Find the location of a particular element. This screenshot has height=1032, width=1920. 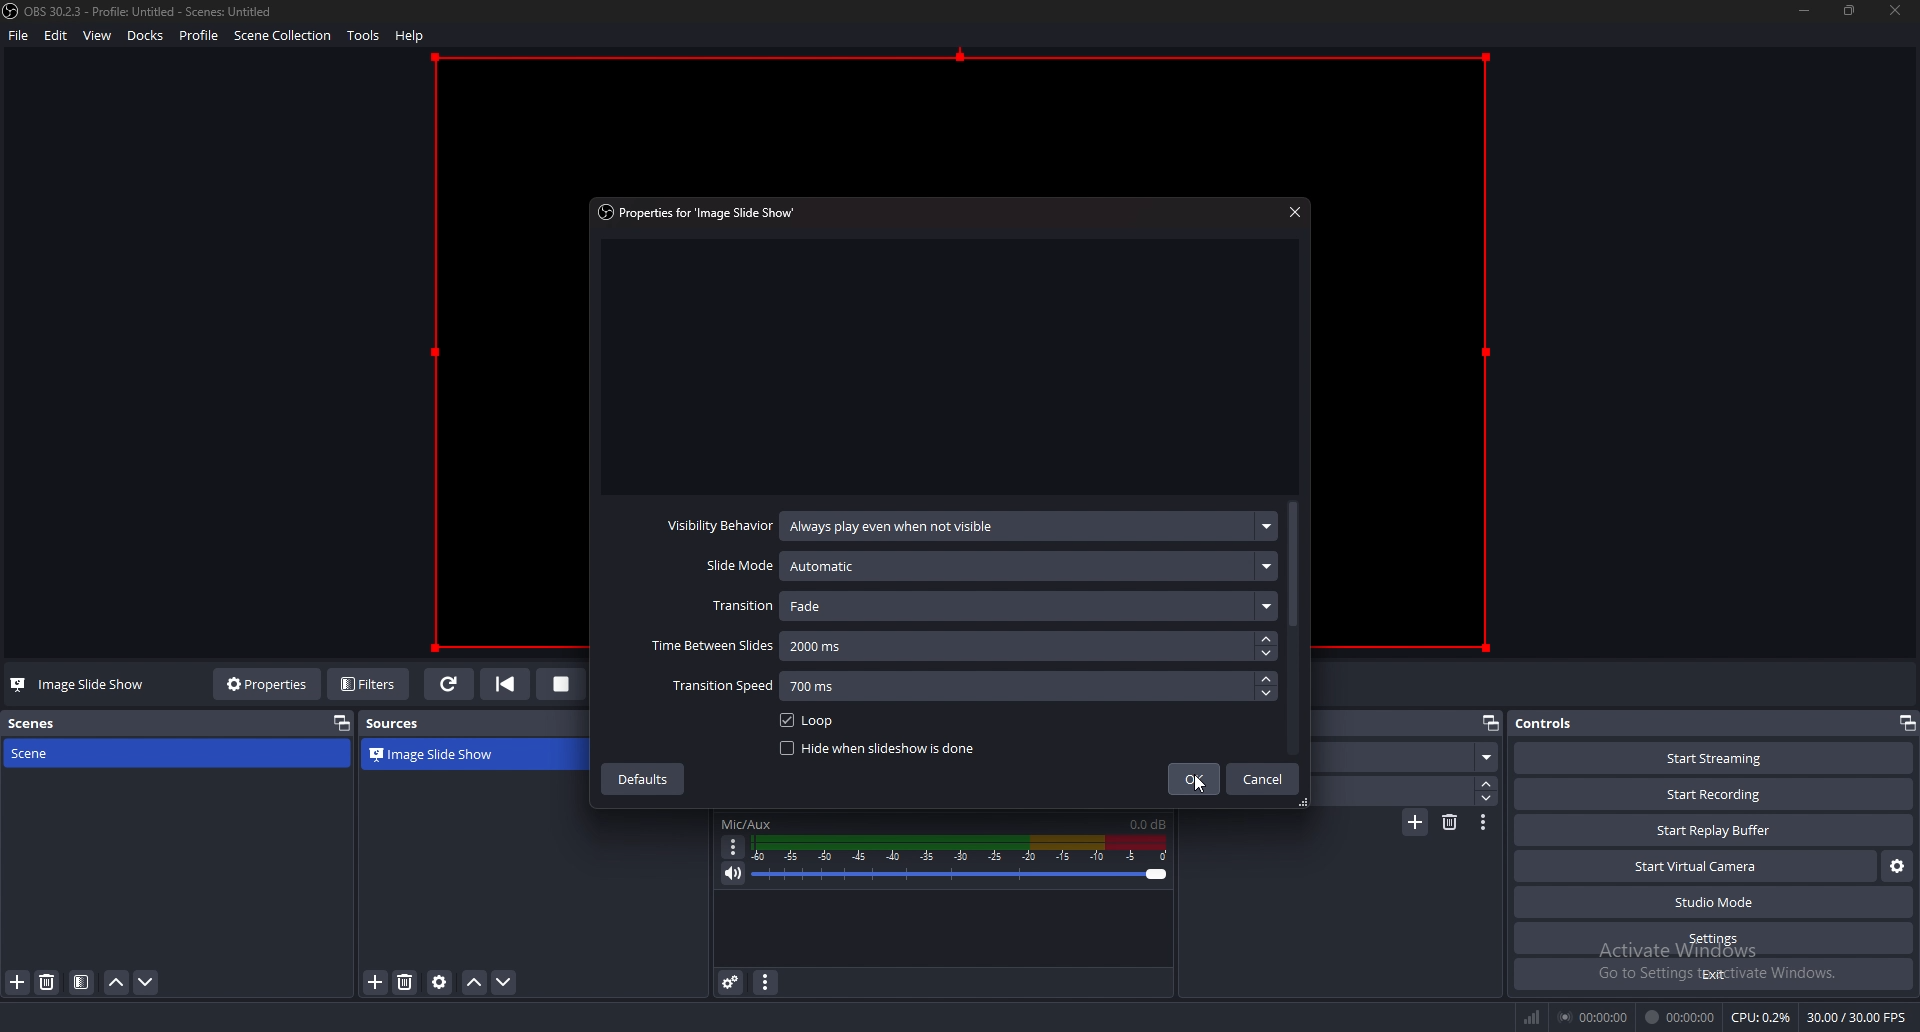

tools is located at coordinates (365, 35).